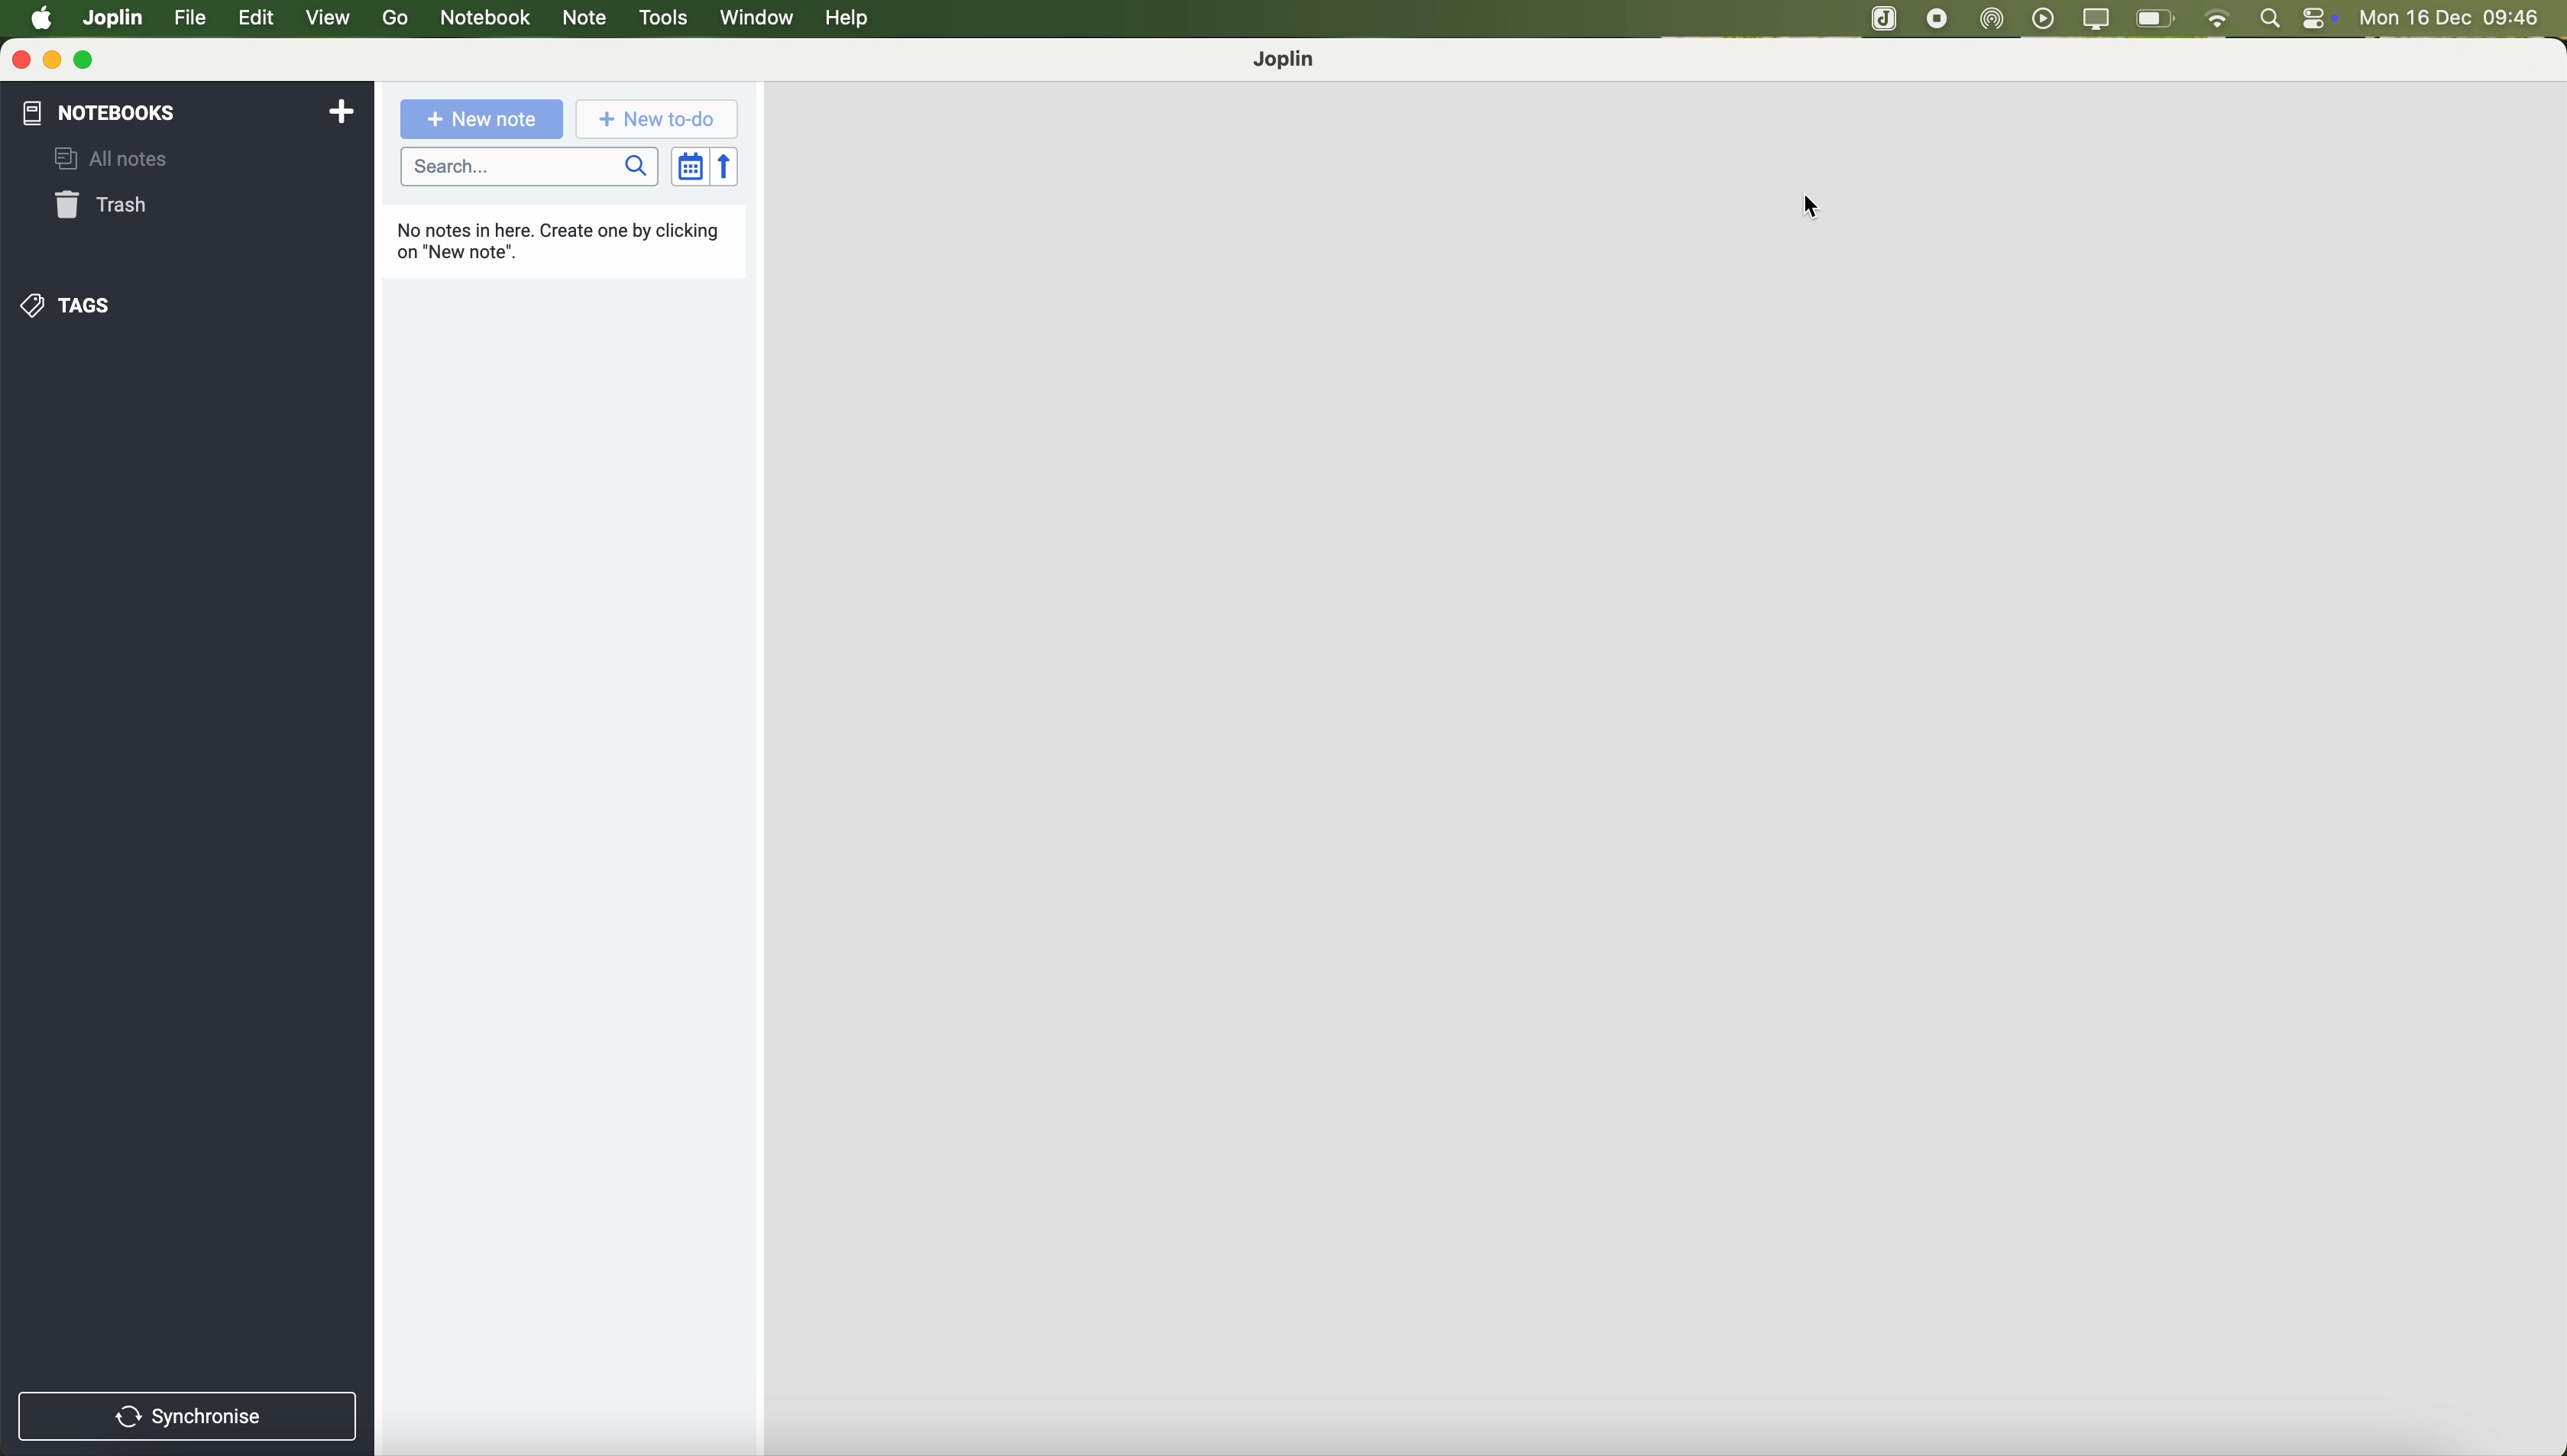  What do you see at coordinates (1943, 21) in the screenshot?
I see `Joplin app` at bounding box center [1943, 21].